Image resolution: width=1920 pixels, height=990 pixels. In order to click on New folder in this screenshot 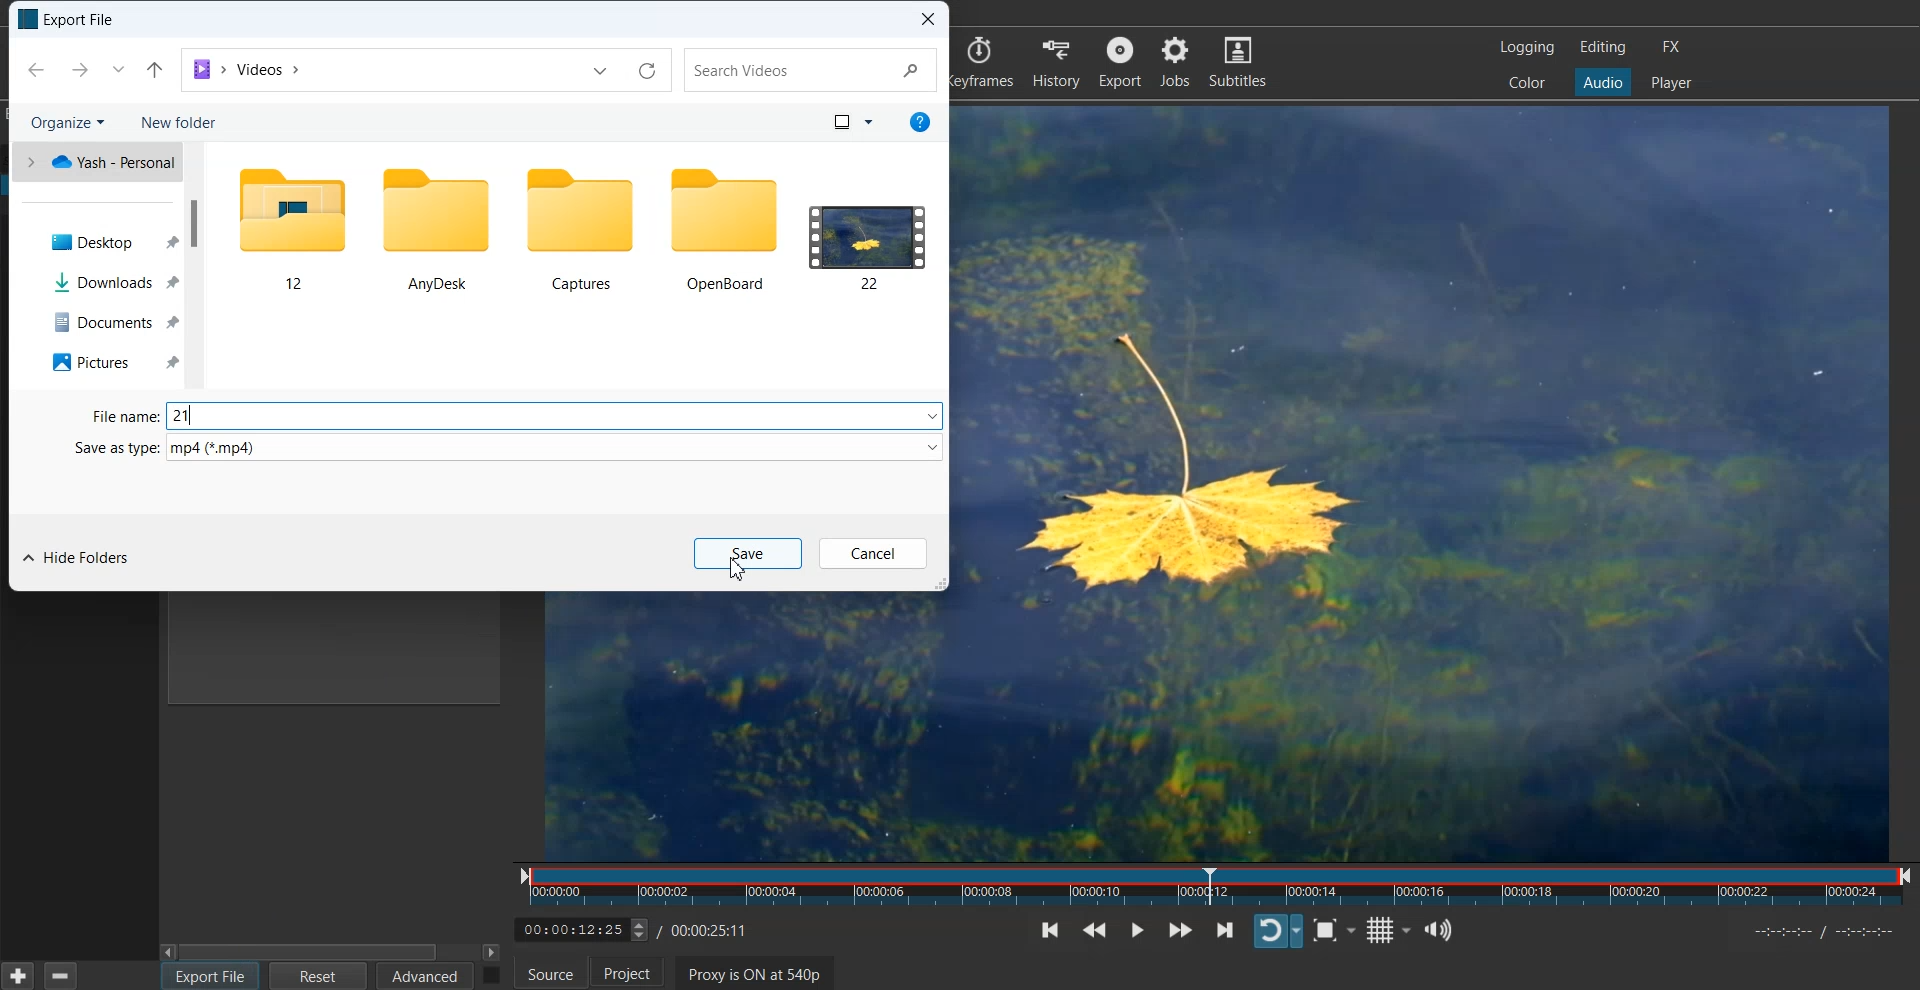, I will do `click(197, 122)`.